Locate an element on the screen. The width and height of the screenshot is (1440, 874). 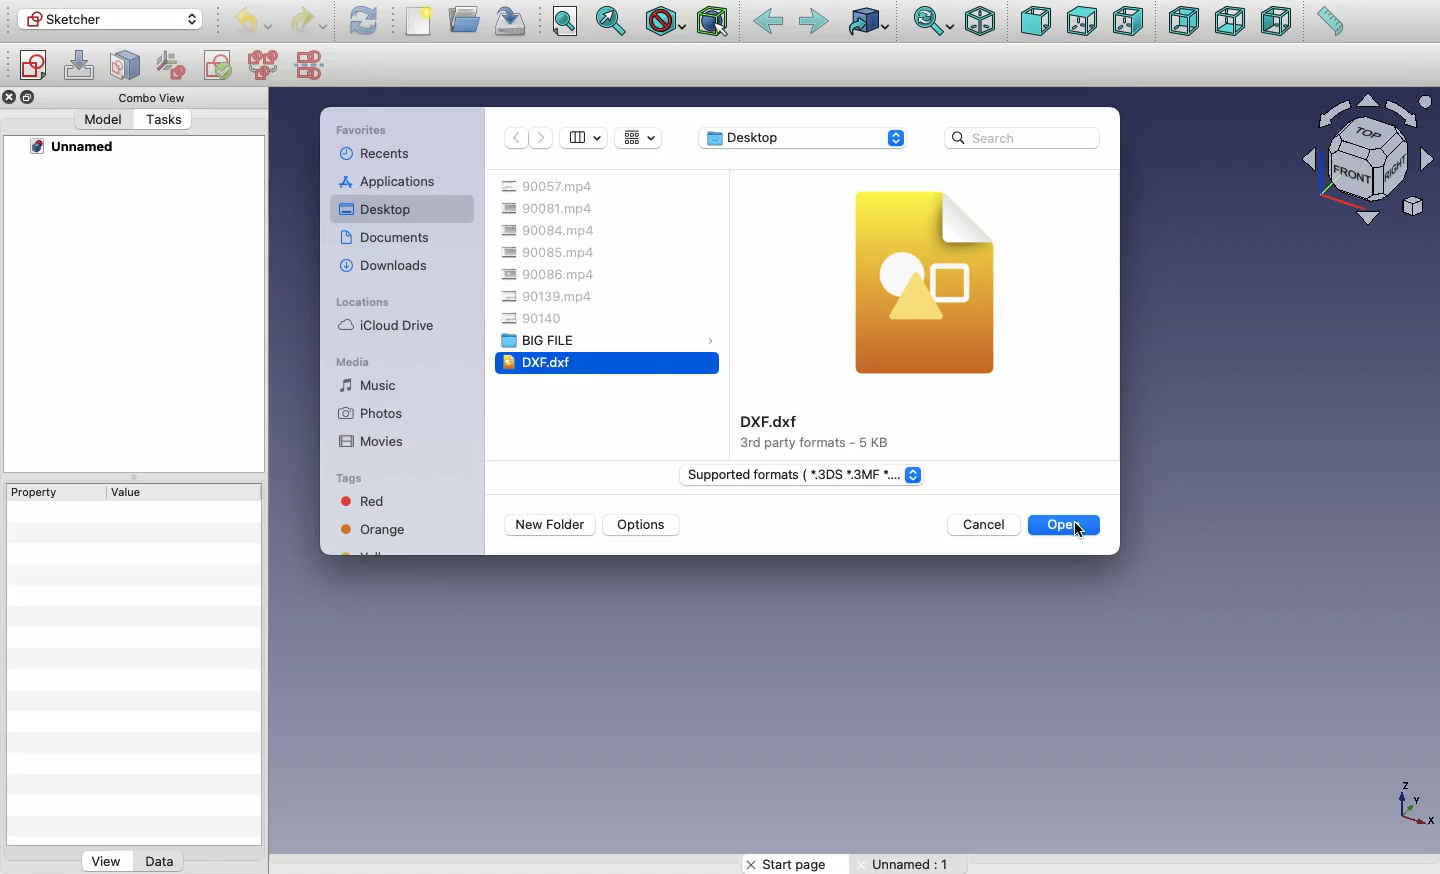
View is located at coordinates (587, 137).